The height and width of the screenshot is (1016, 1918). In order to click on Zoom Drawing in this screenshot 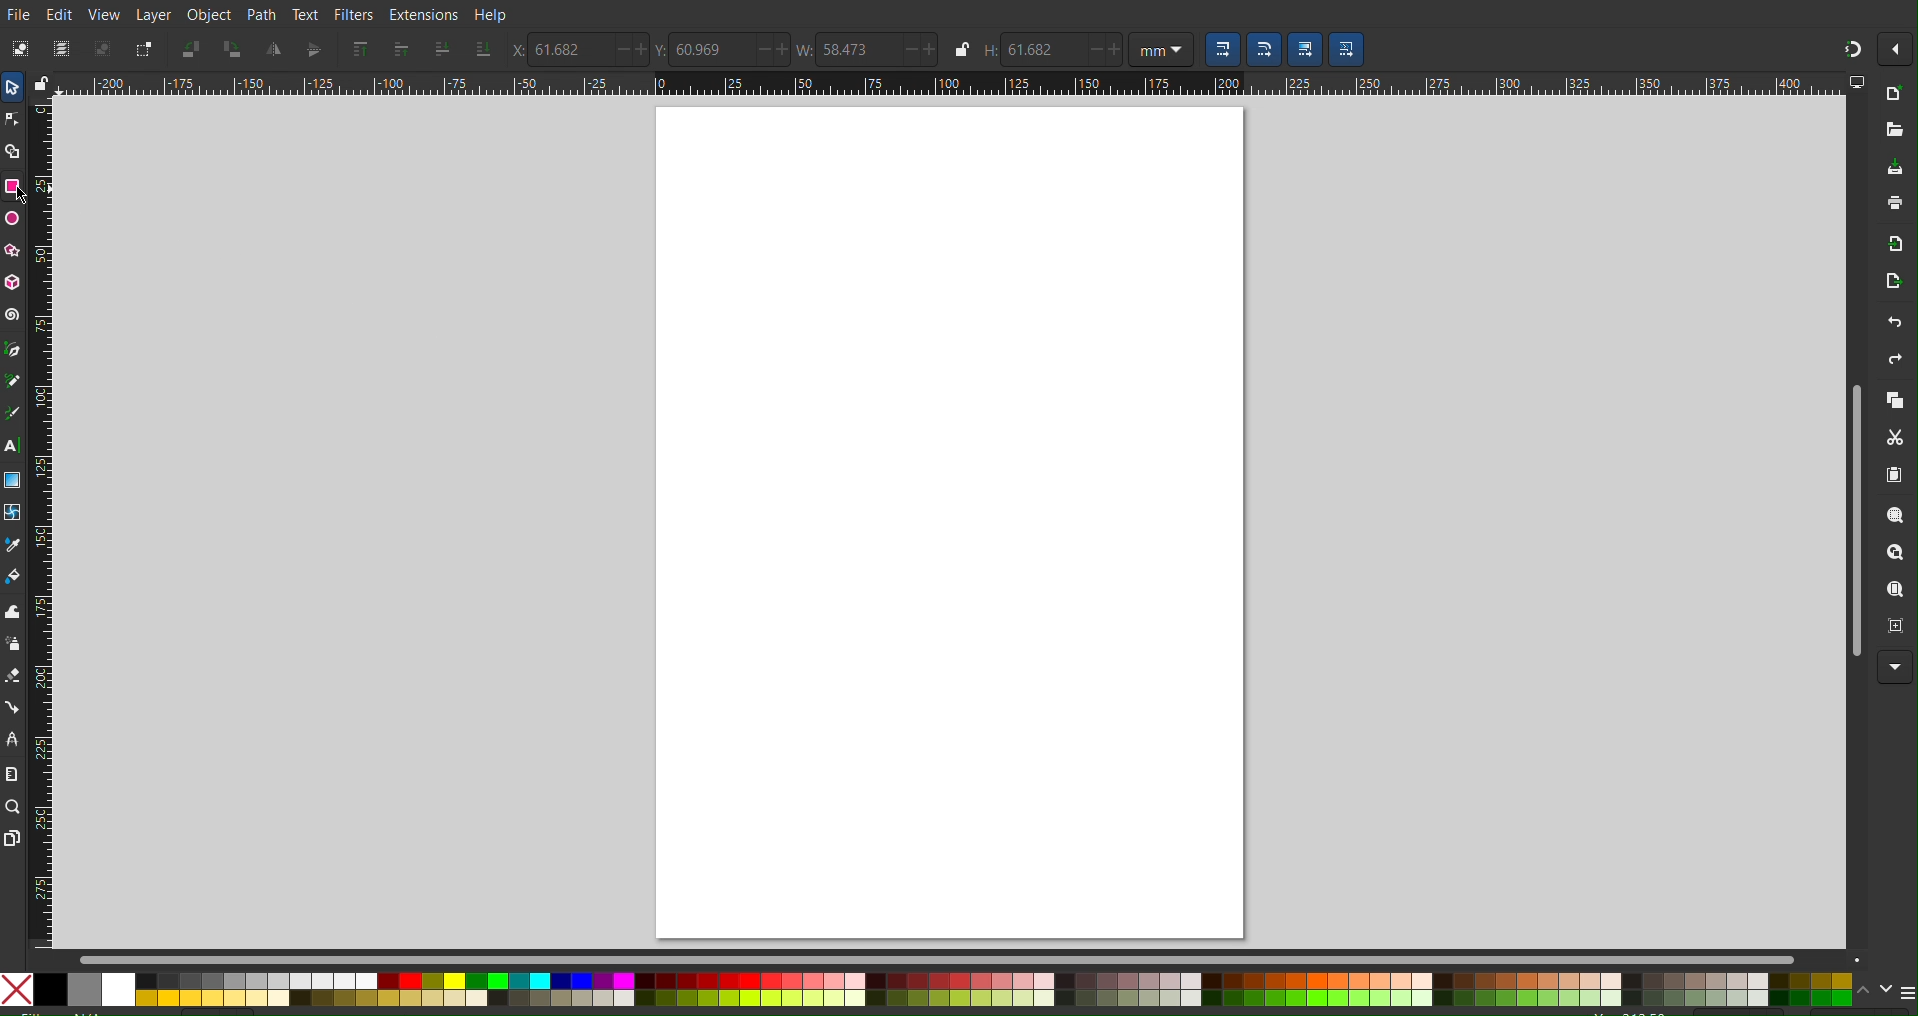, I will do `click(1898, 556)`.